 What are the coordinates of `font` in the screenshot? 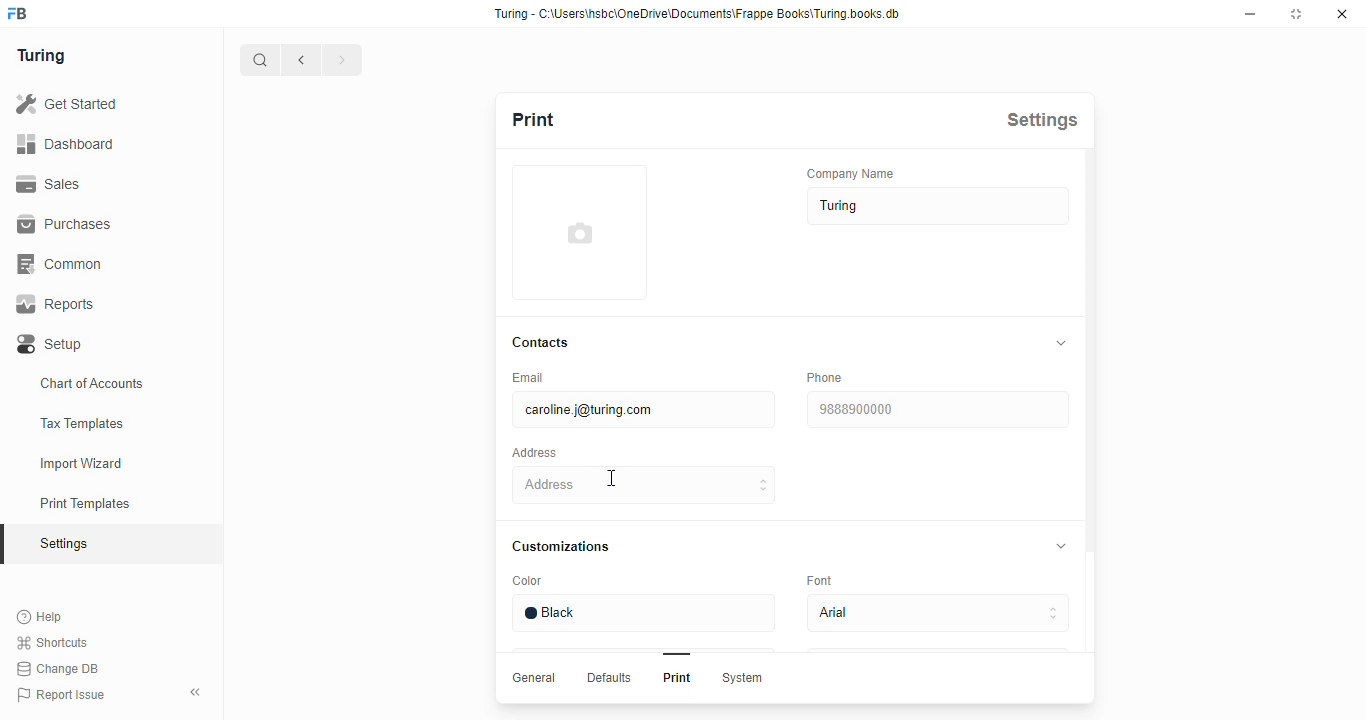 It's located at (819, 580).